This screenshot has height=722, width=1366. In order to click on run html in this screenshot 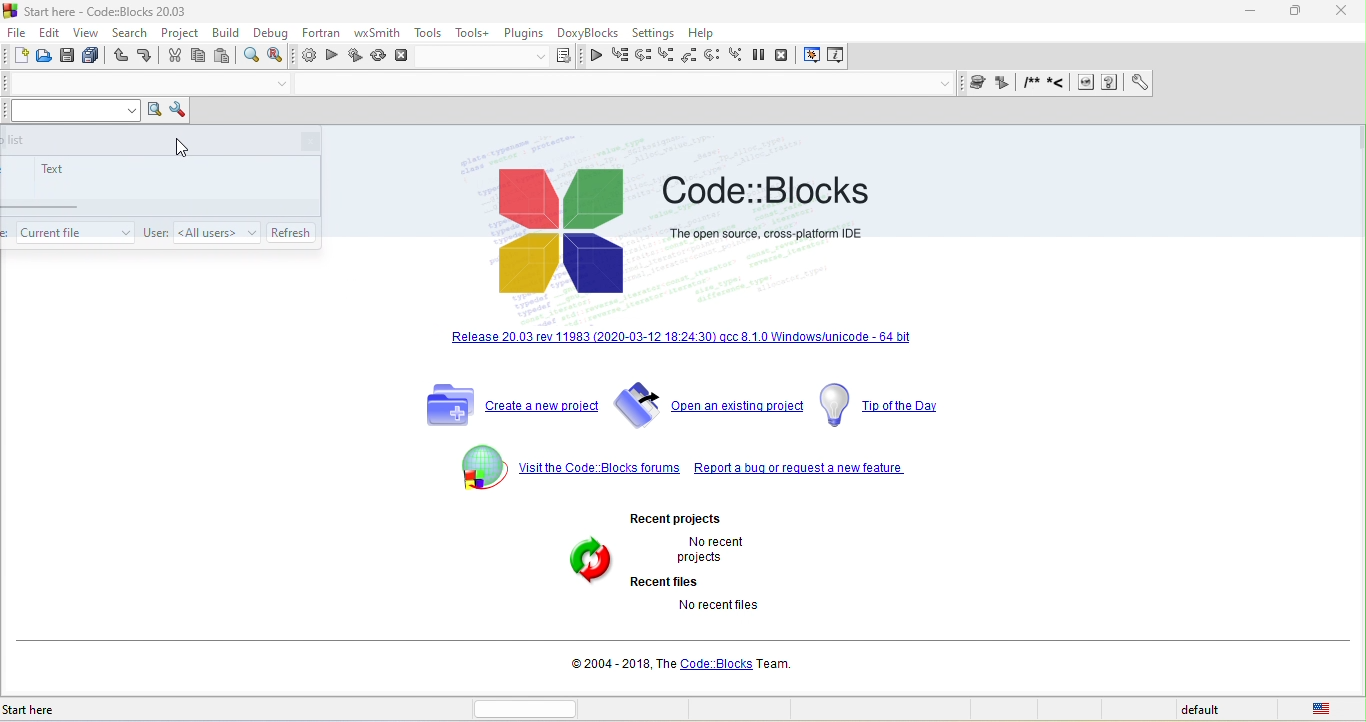, I will do `click(1086, 84)`.